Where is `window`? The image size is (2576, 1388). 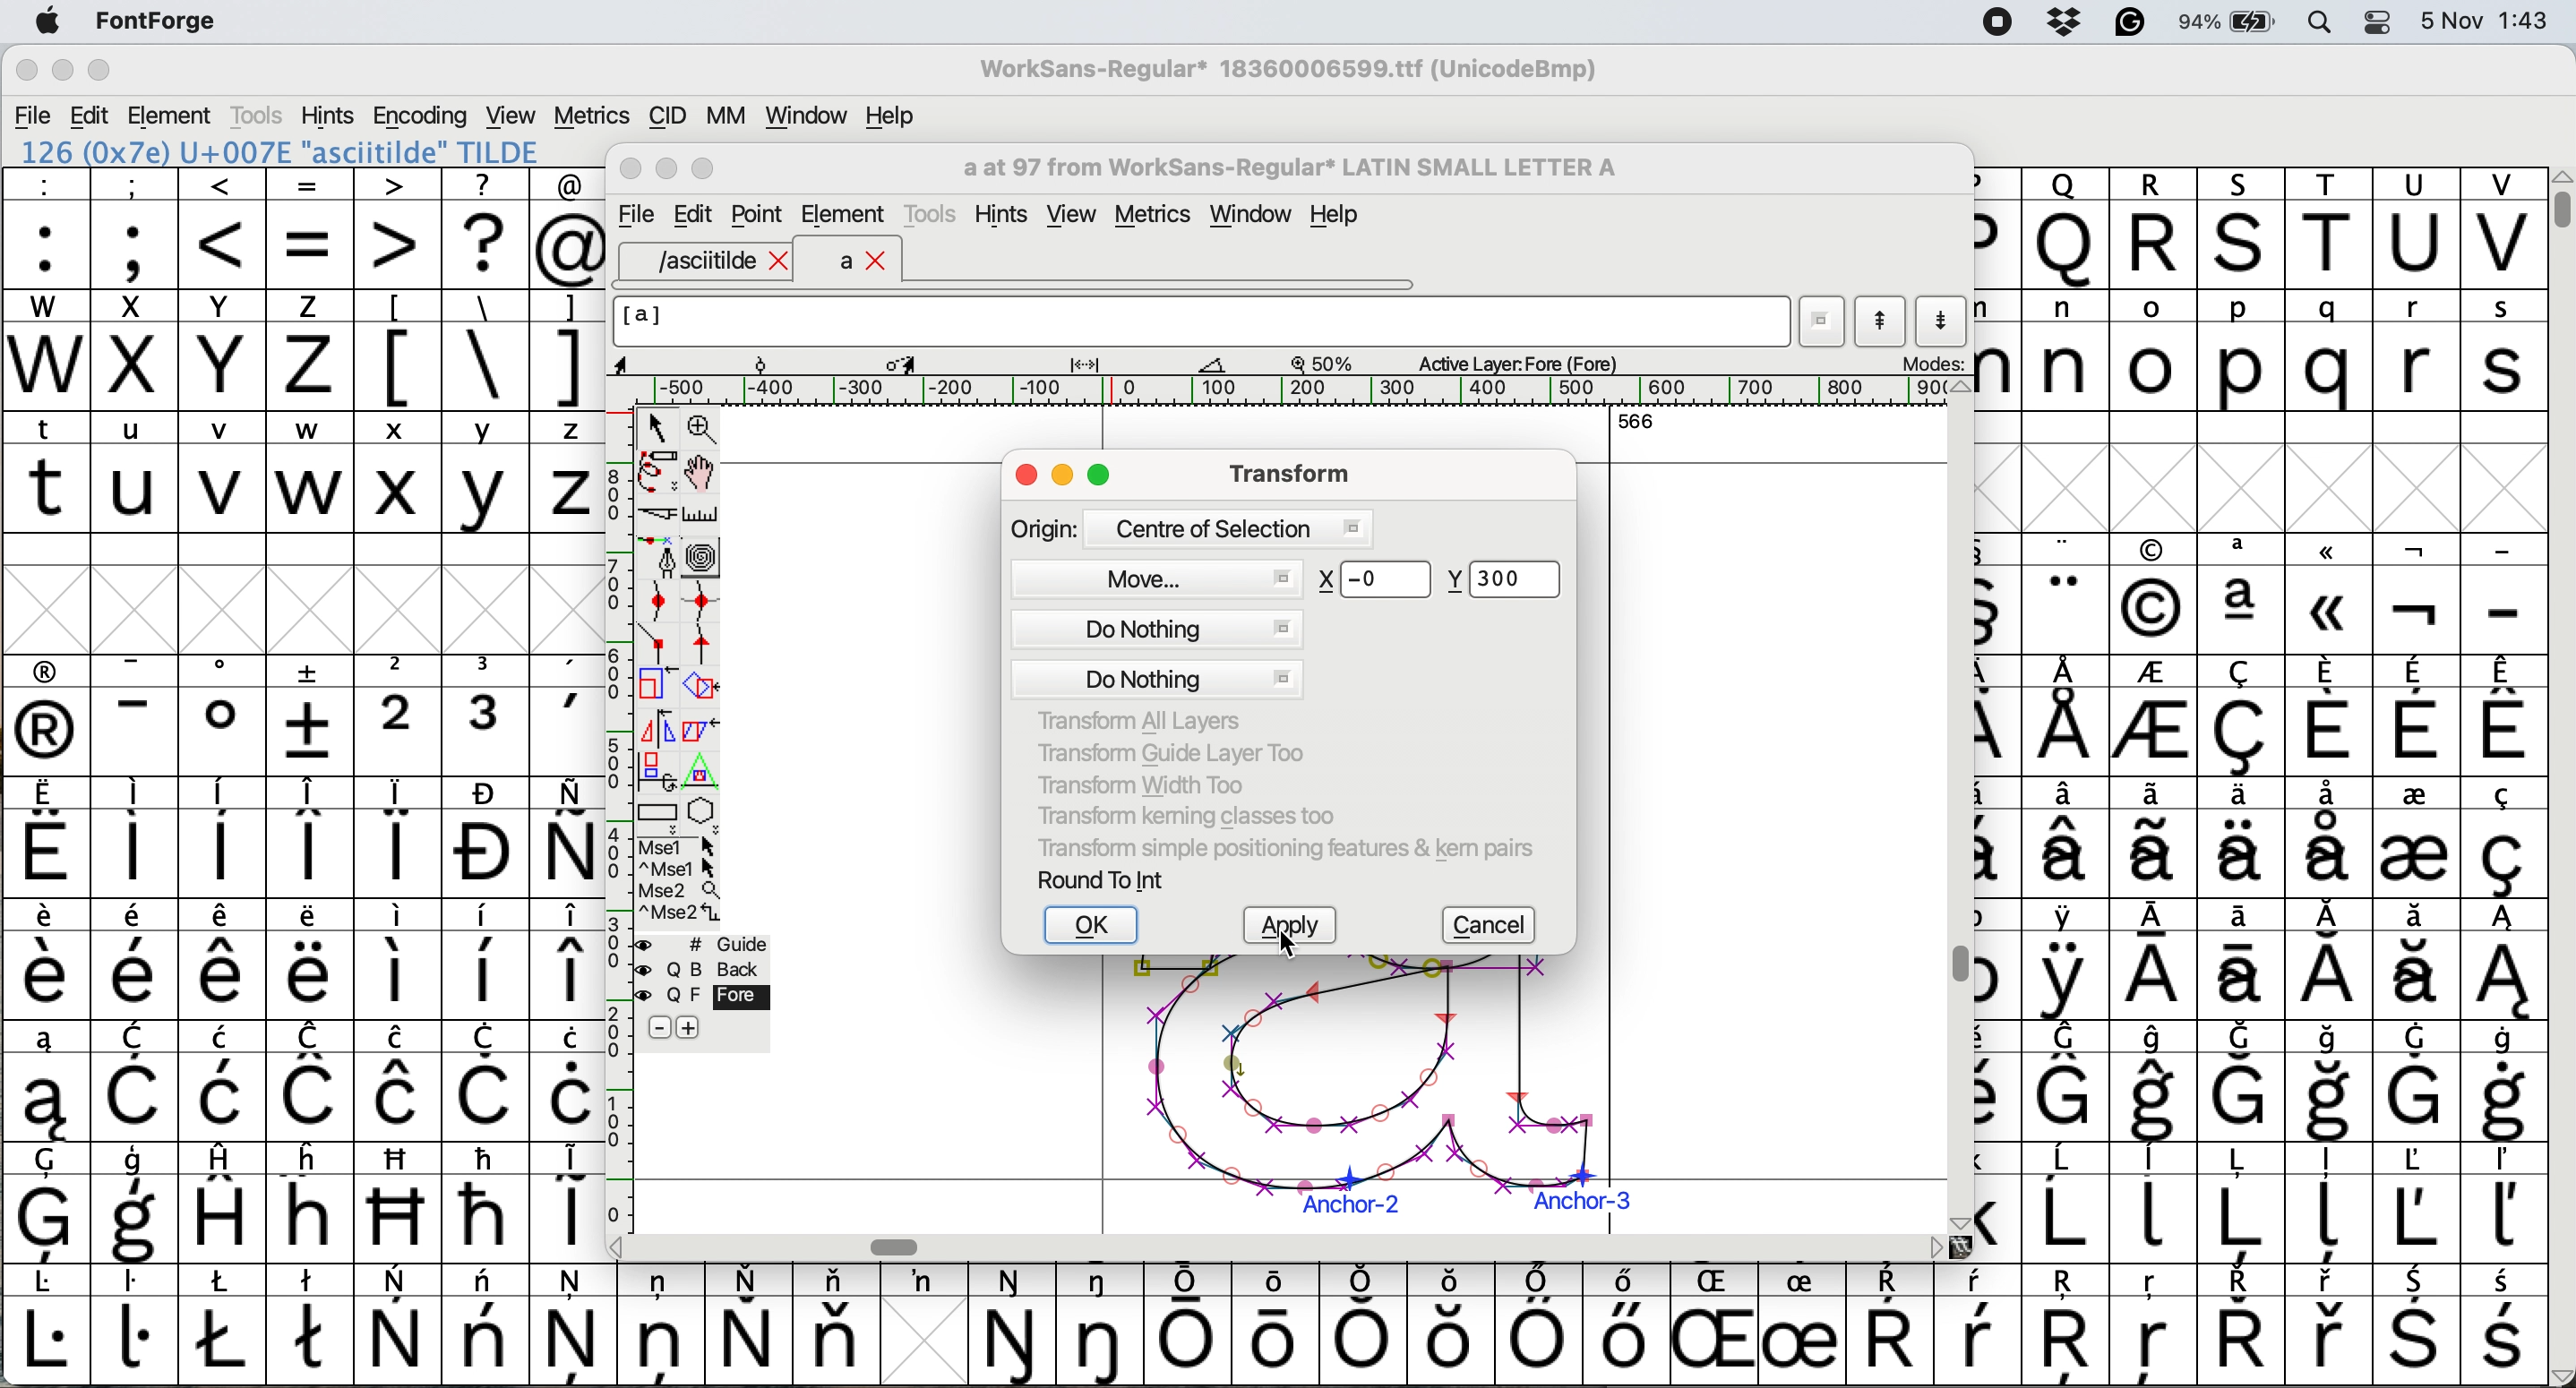
window is located at coordinates (802, 117).